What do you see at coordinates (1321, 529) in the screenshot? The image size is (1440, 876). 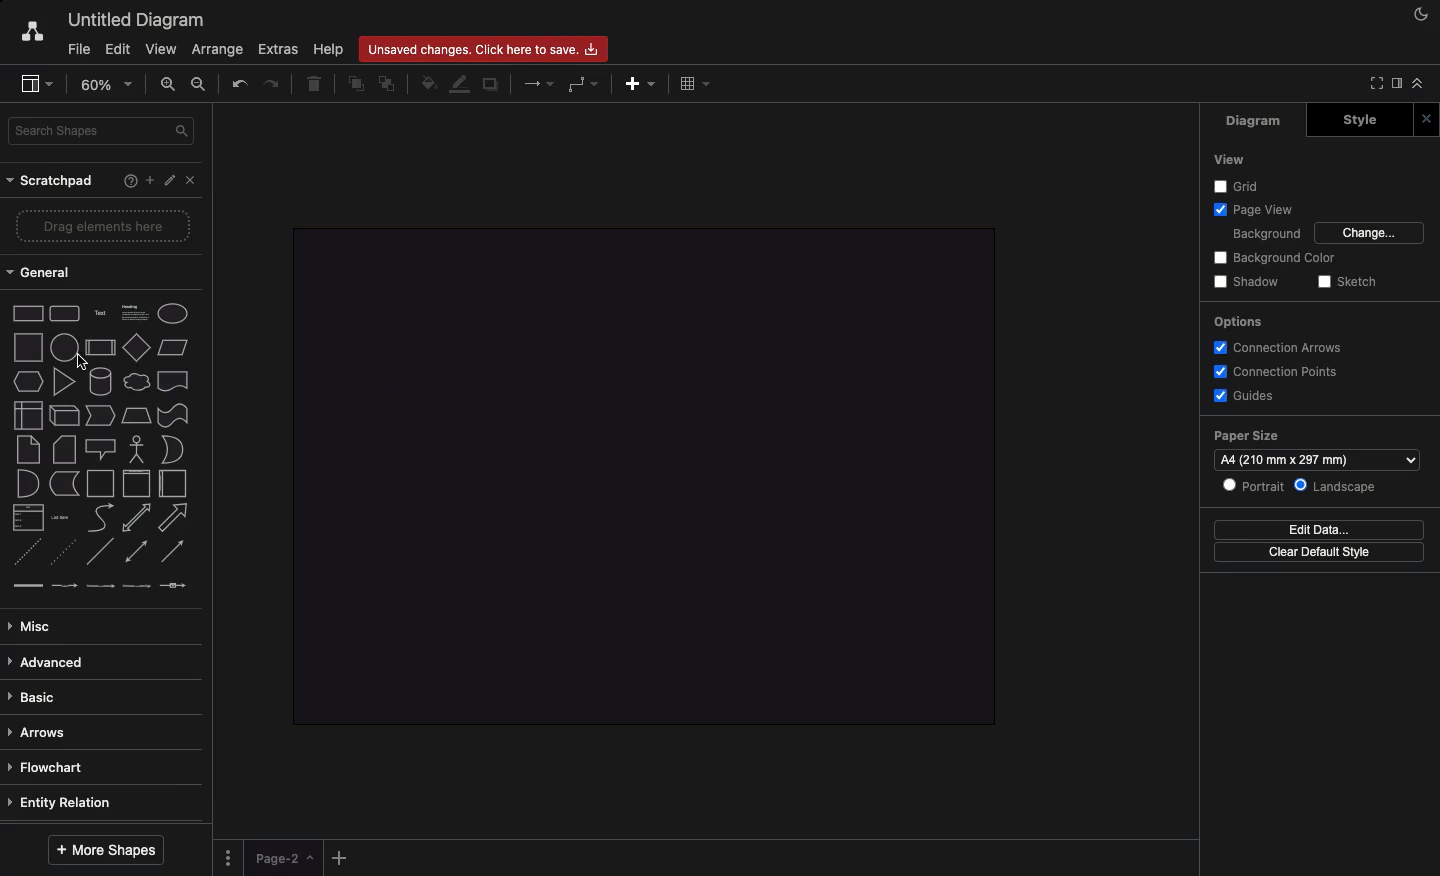 I see `Edit data` at bounding box center [1321, 529].